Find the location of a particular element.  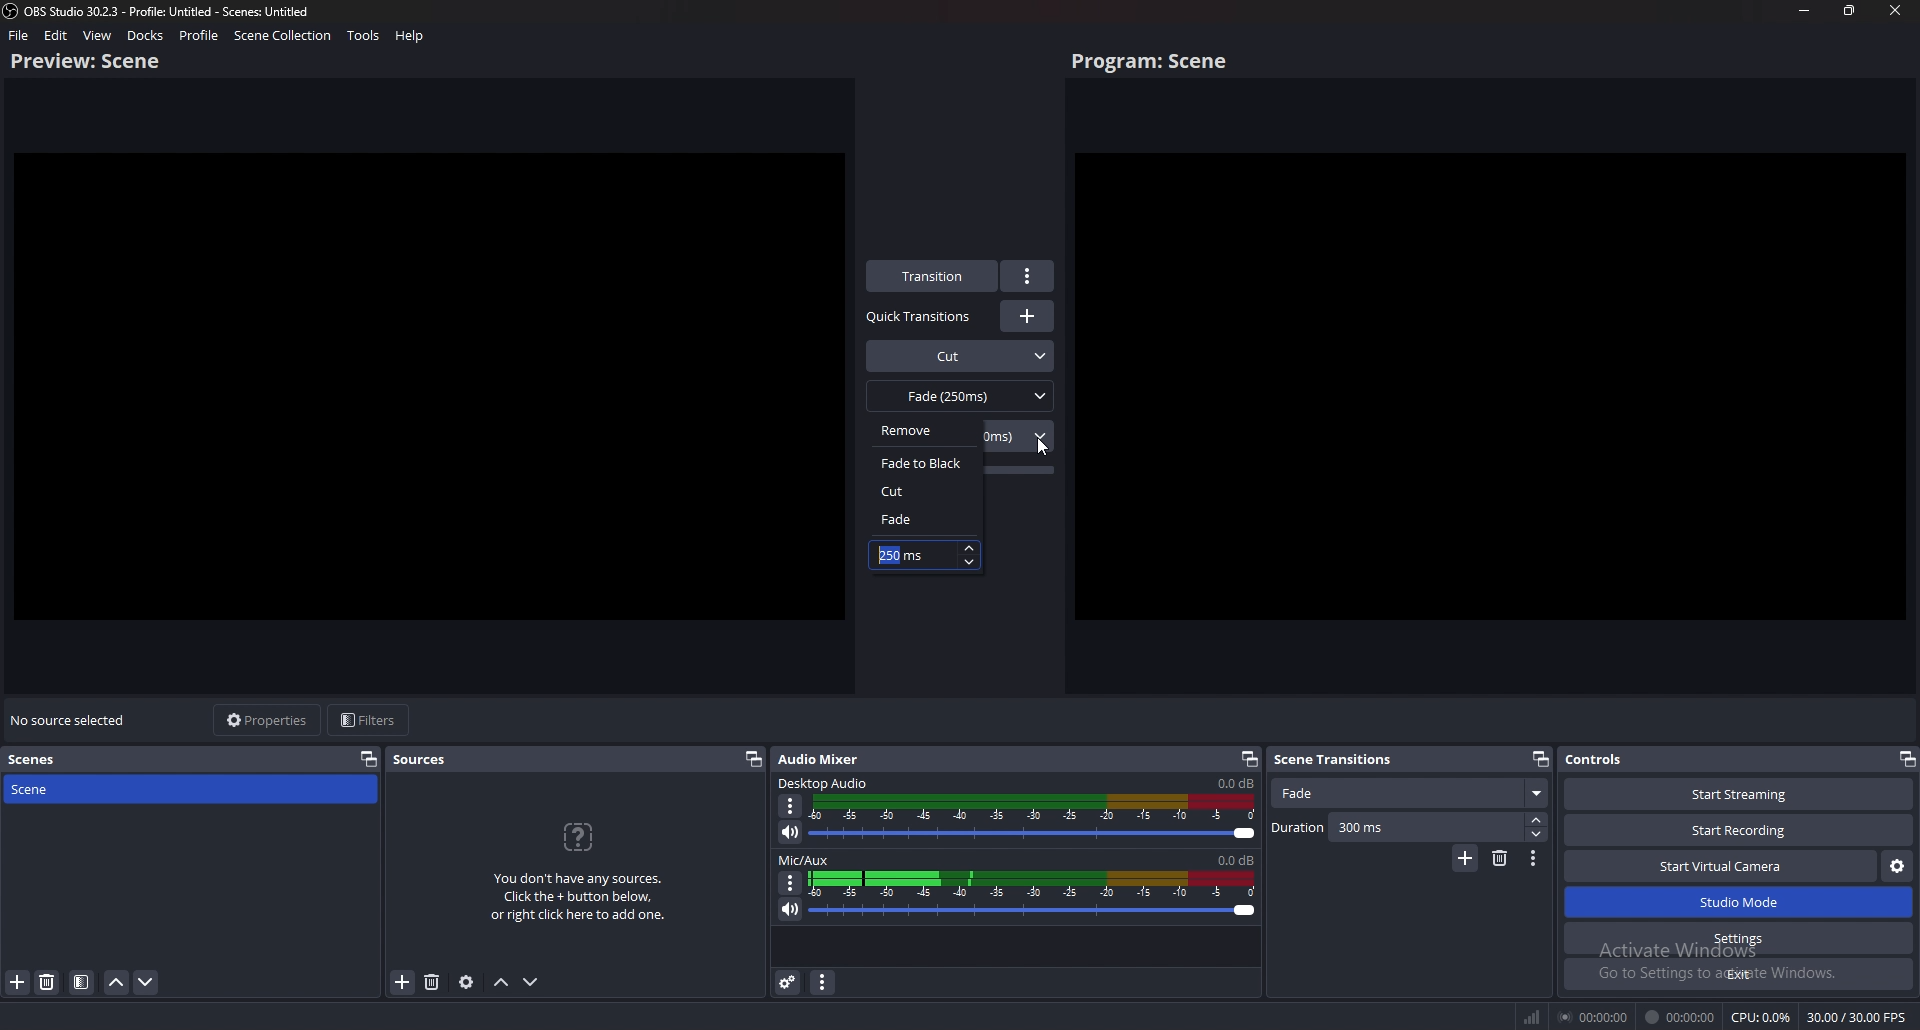

audio mixer menu is located at coordinates (824, 983).